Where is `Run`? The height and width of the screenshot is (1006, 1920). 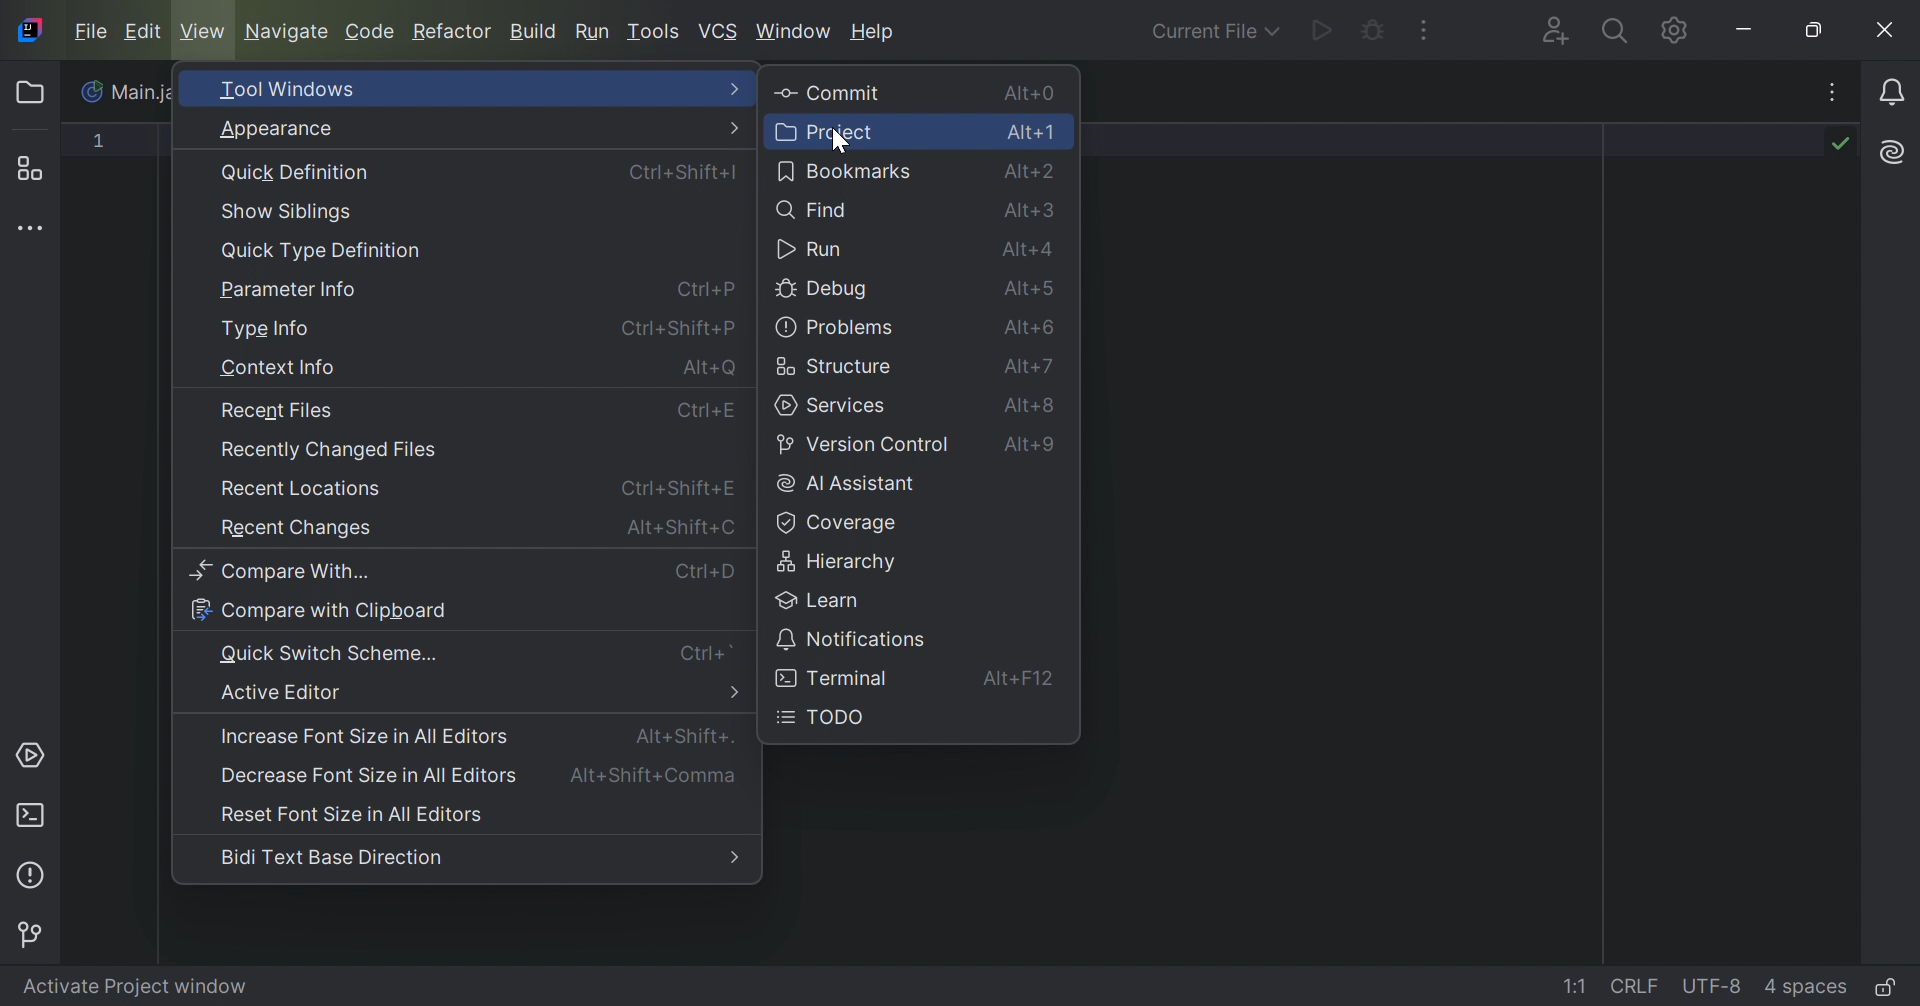
Run is located at coordinates (1319, 33).